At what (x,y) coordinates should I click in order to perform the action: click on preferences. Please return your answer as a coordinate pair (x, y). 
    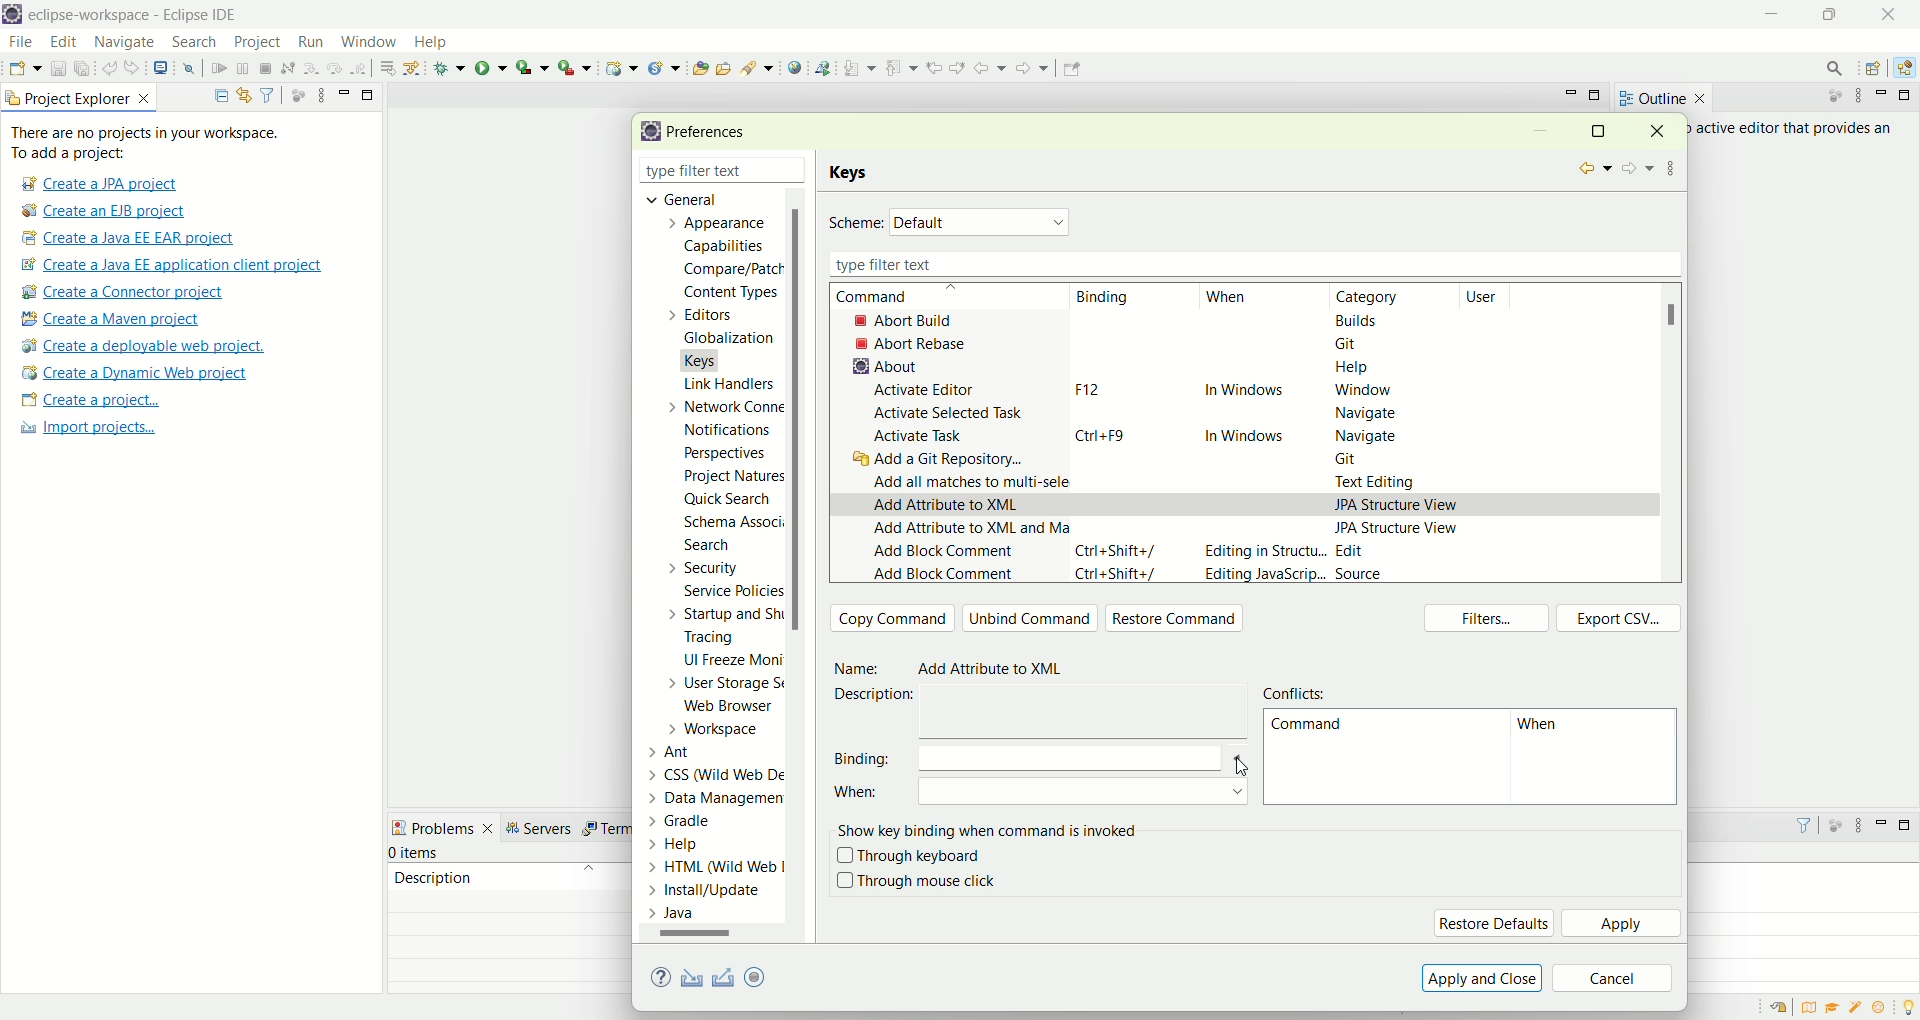
    Looking at the image, I should click on (713, 133).